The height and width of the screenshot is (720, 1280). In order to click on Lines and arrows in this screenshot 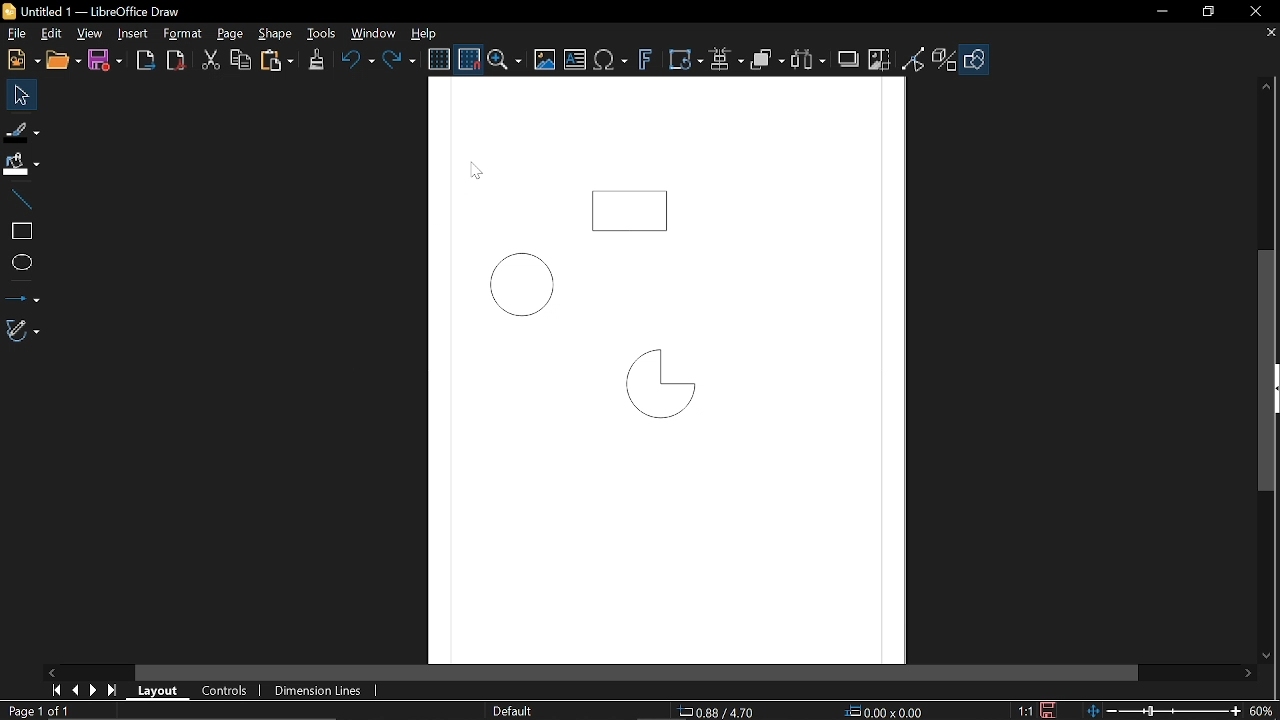, I will do `click(22, 297)`.